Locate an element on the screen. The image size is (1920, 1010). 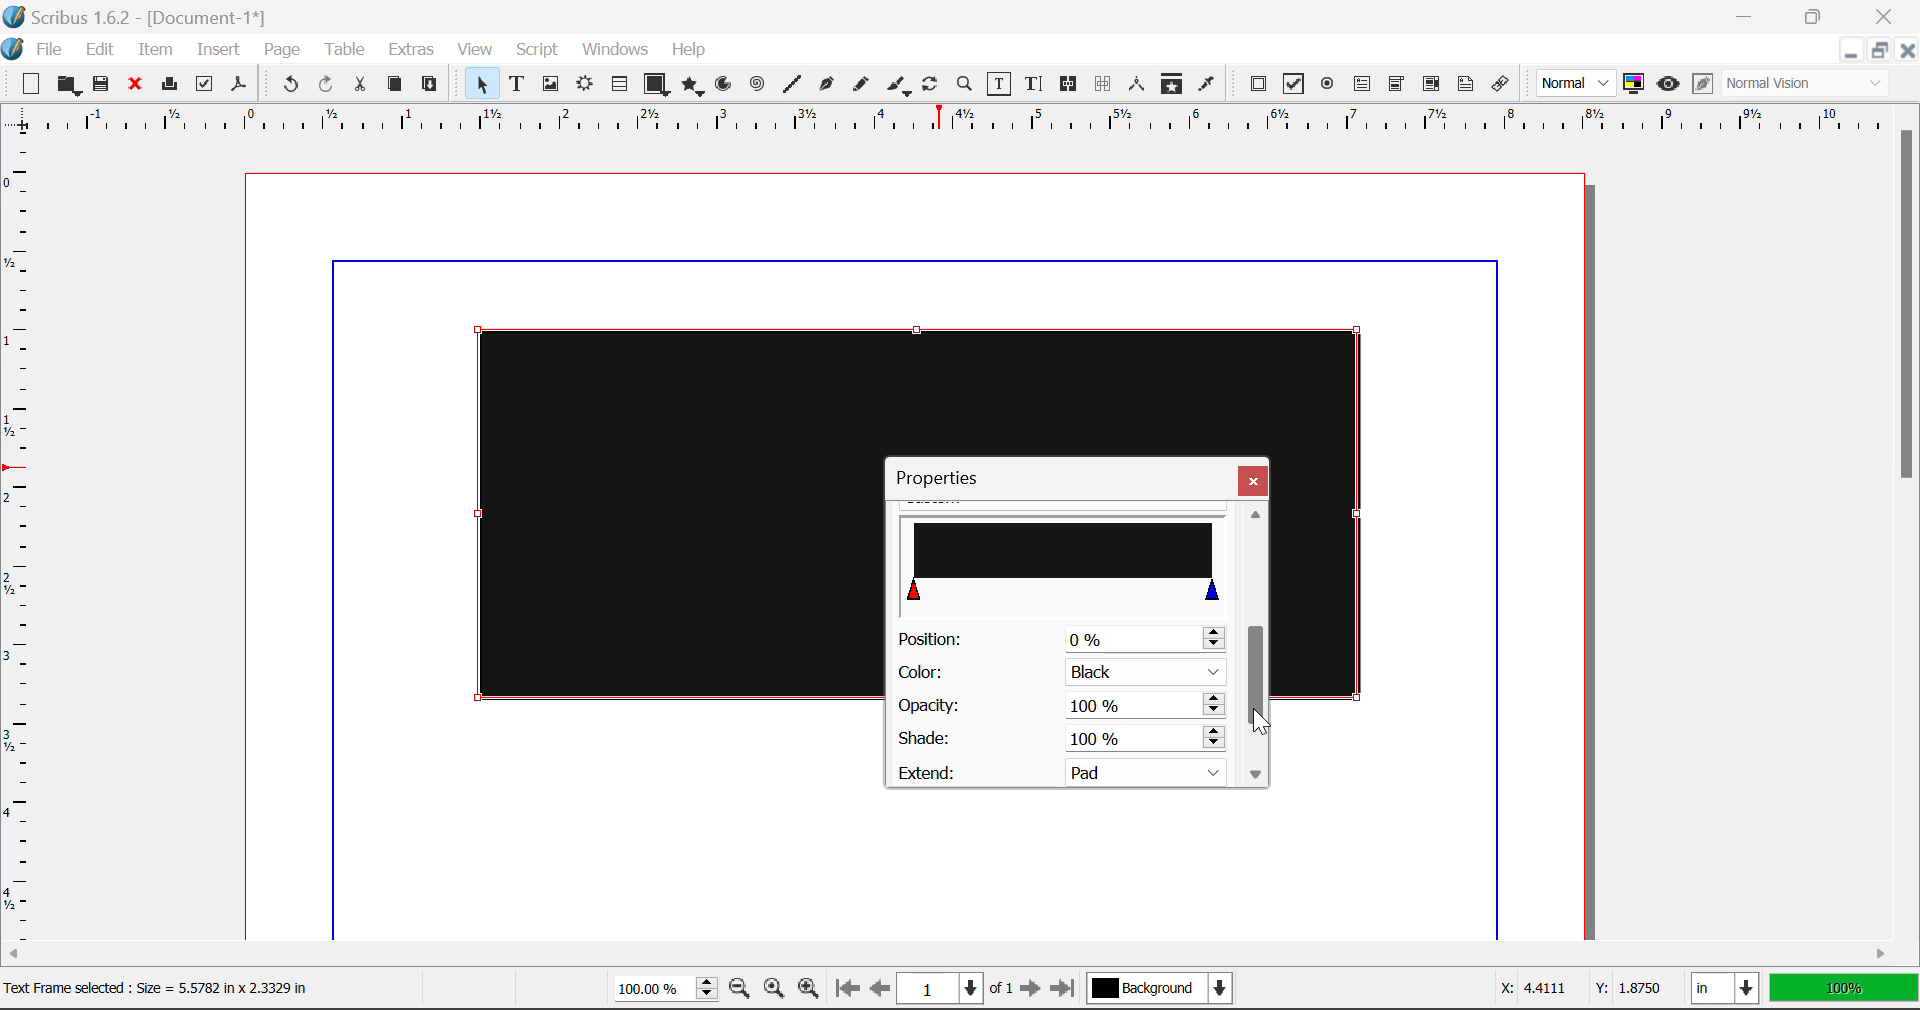
Copy is located at coordinates (396, 84).